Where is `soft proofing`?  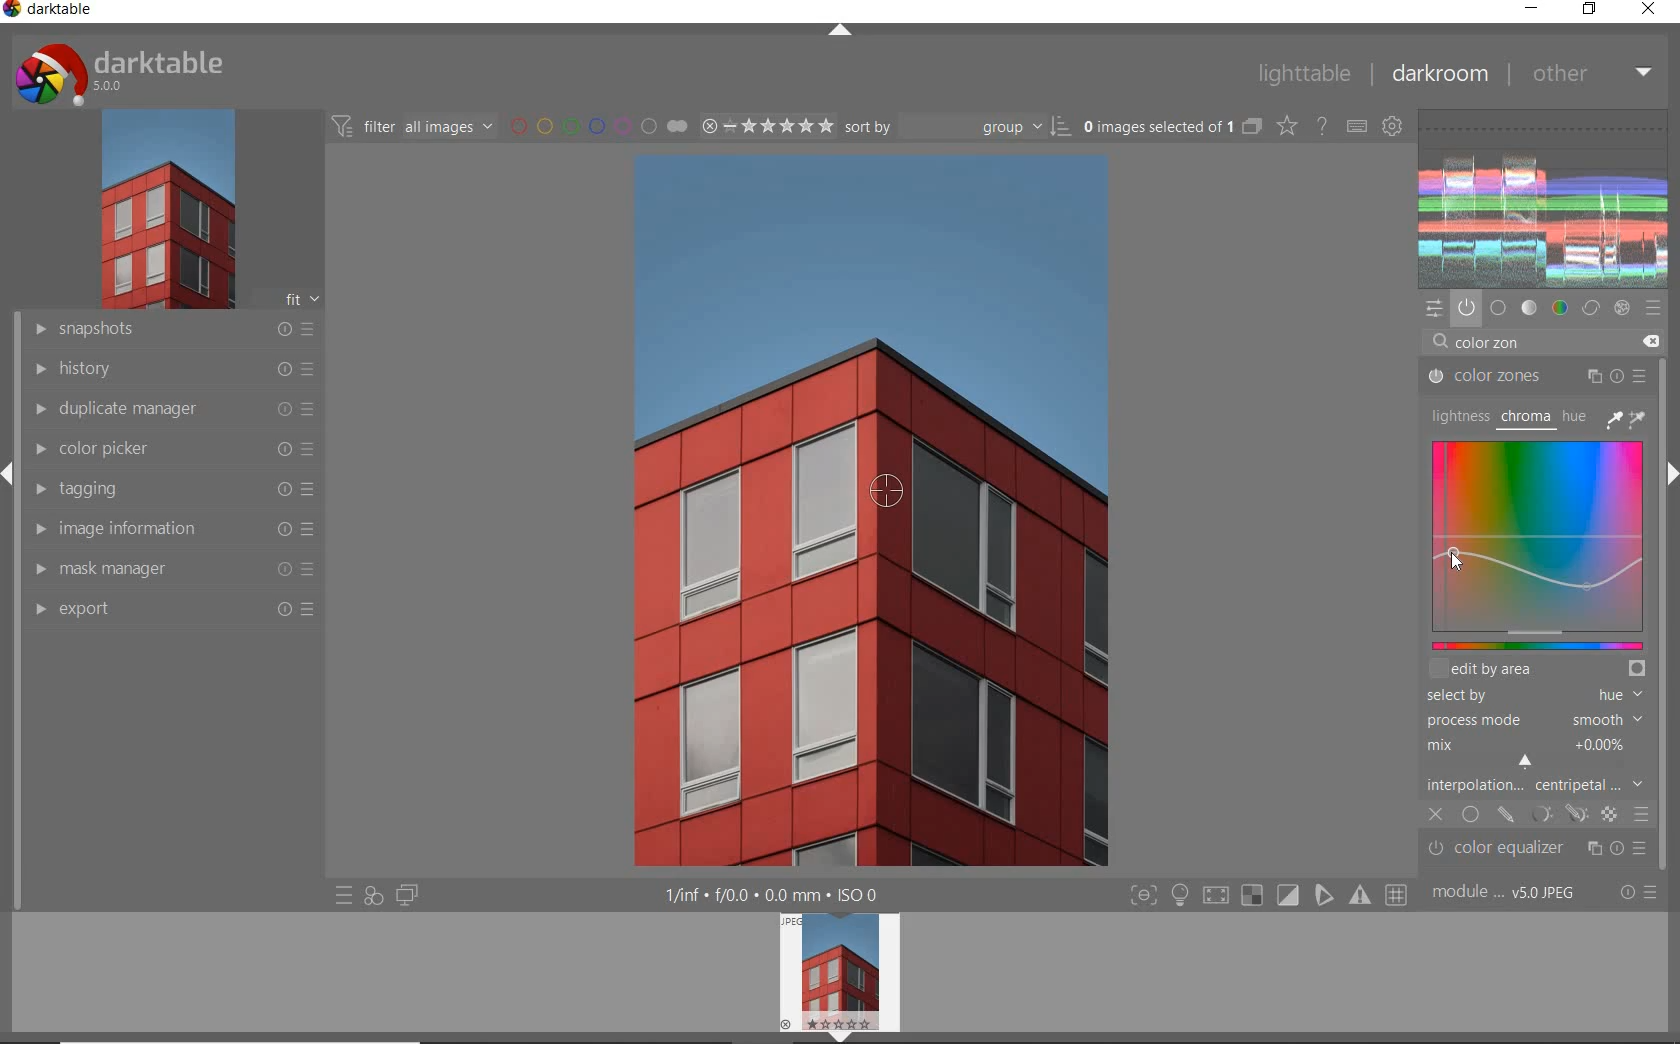 soft proofing is located at coordinates (1289, 895).